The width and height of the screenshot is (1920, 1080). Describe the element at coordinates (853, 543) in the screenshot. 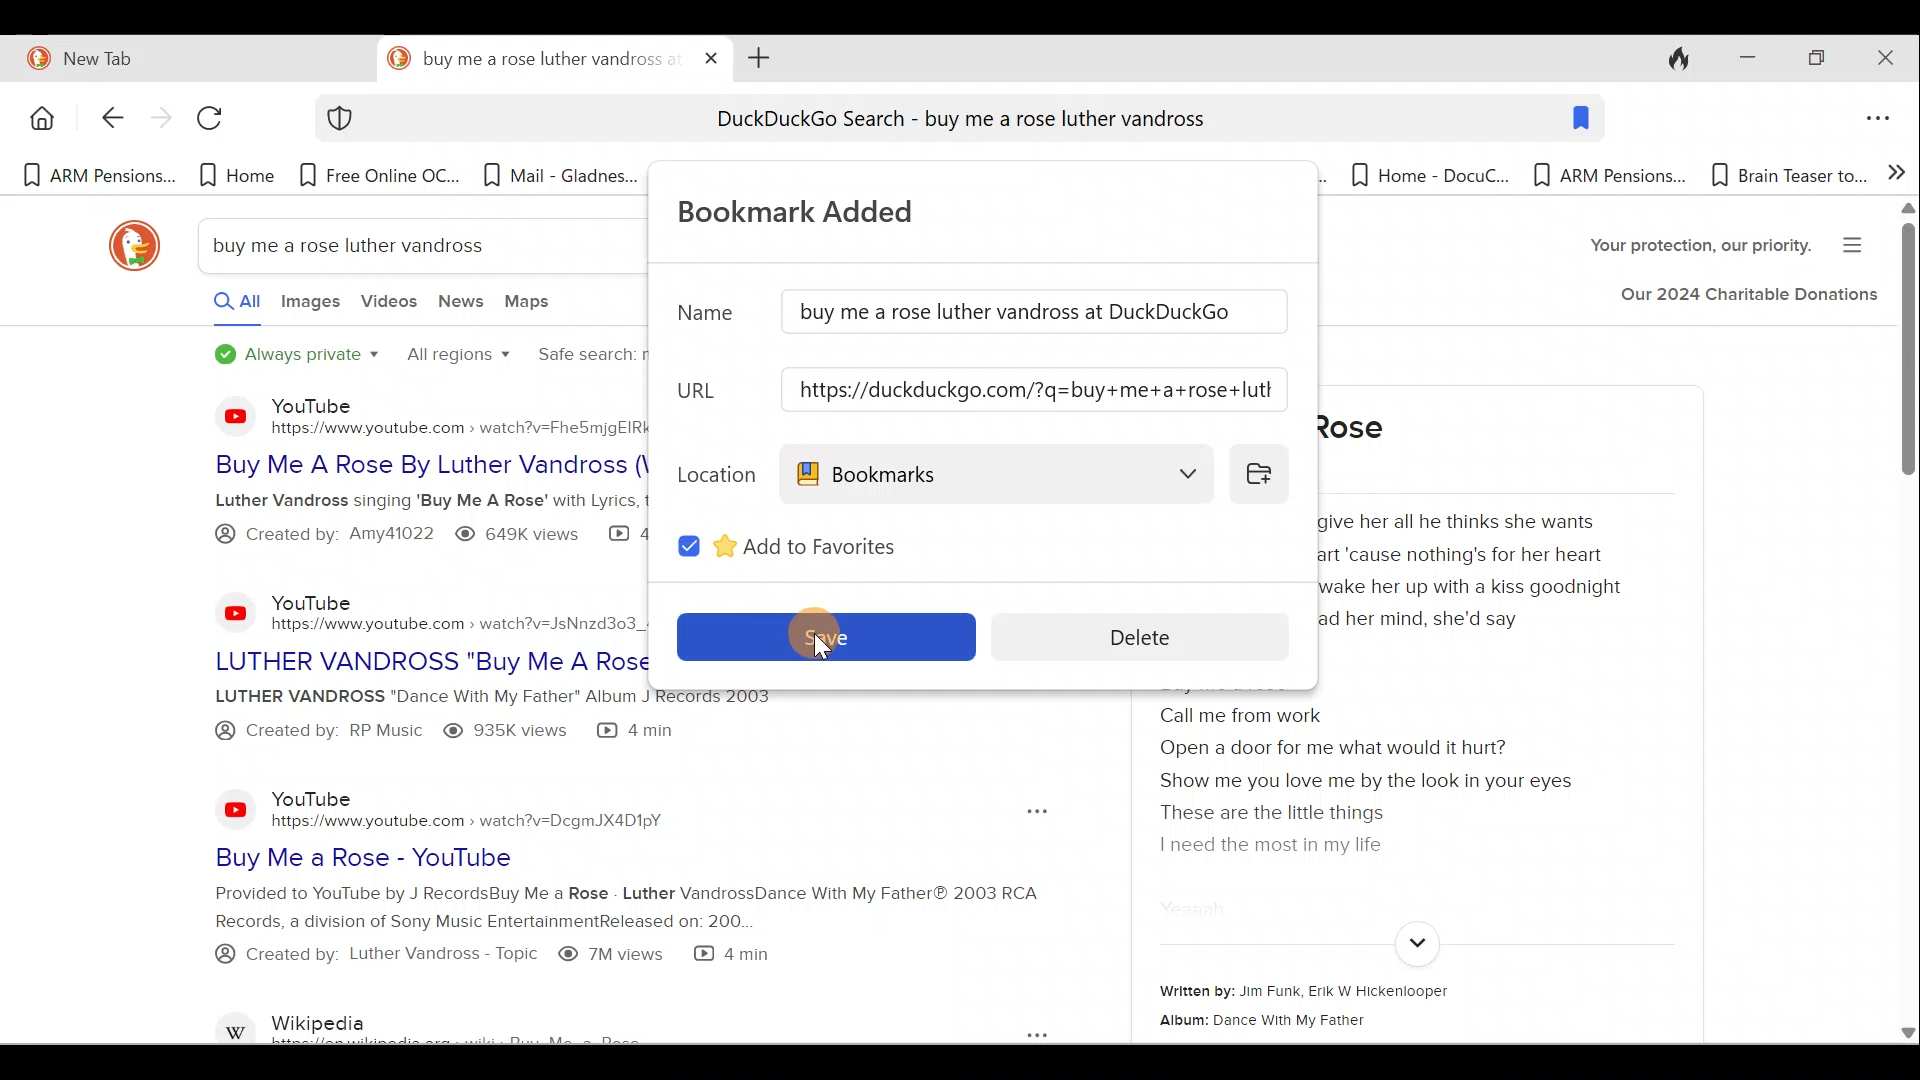

I see `Add to favorites` at that location.